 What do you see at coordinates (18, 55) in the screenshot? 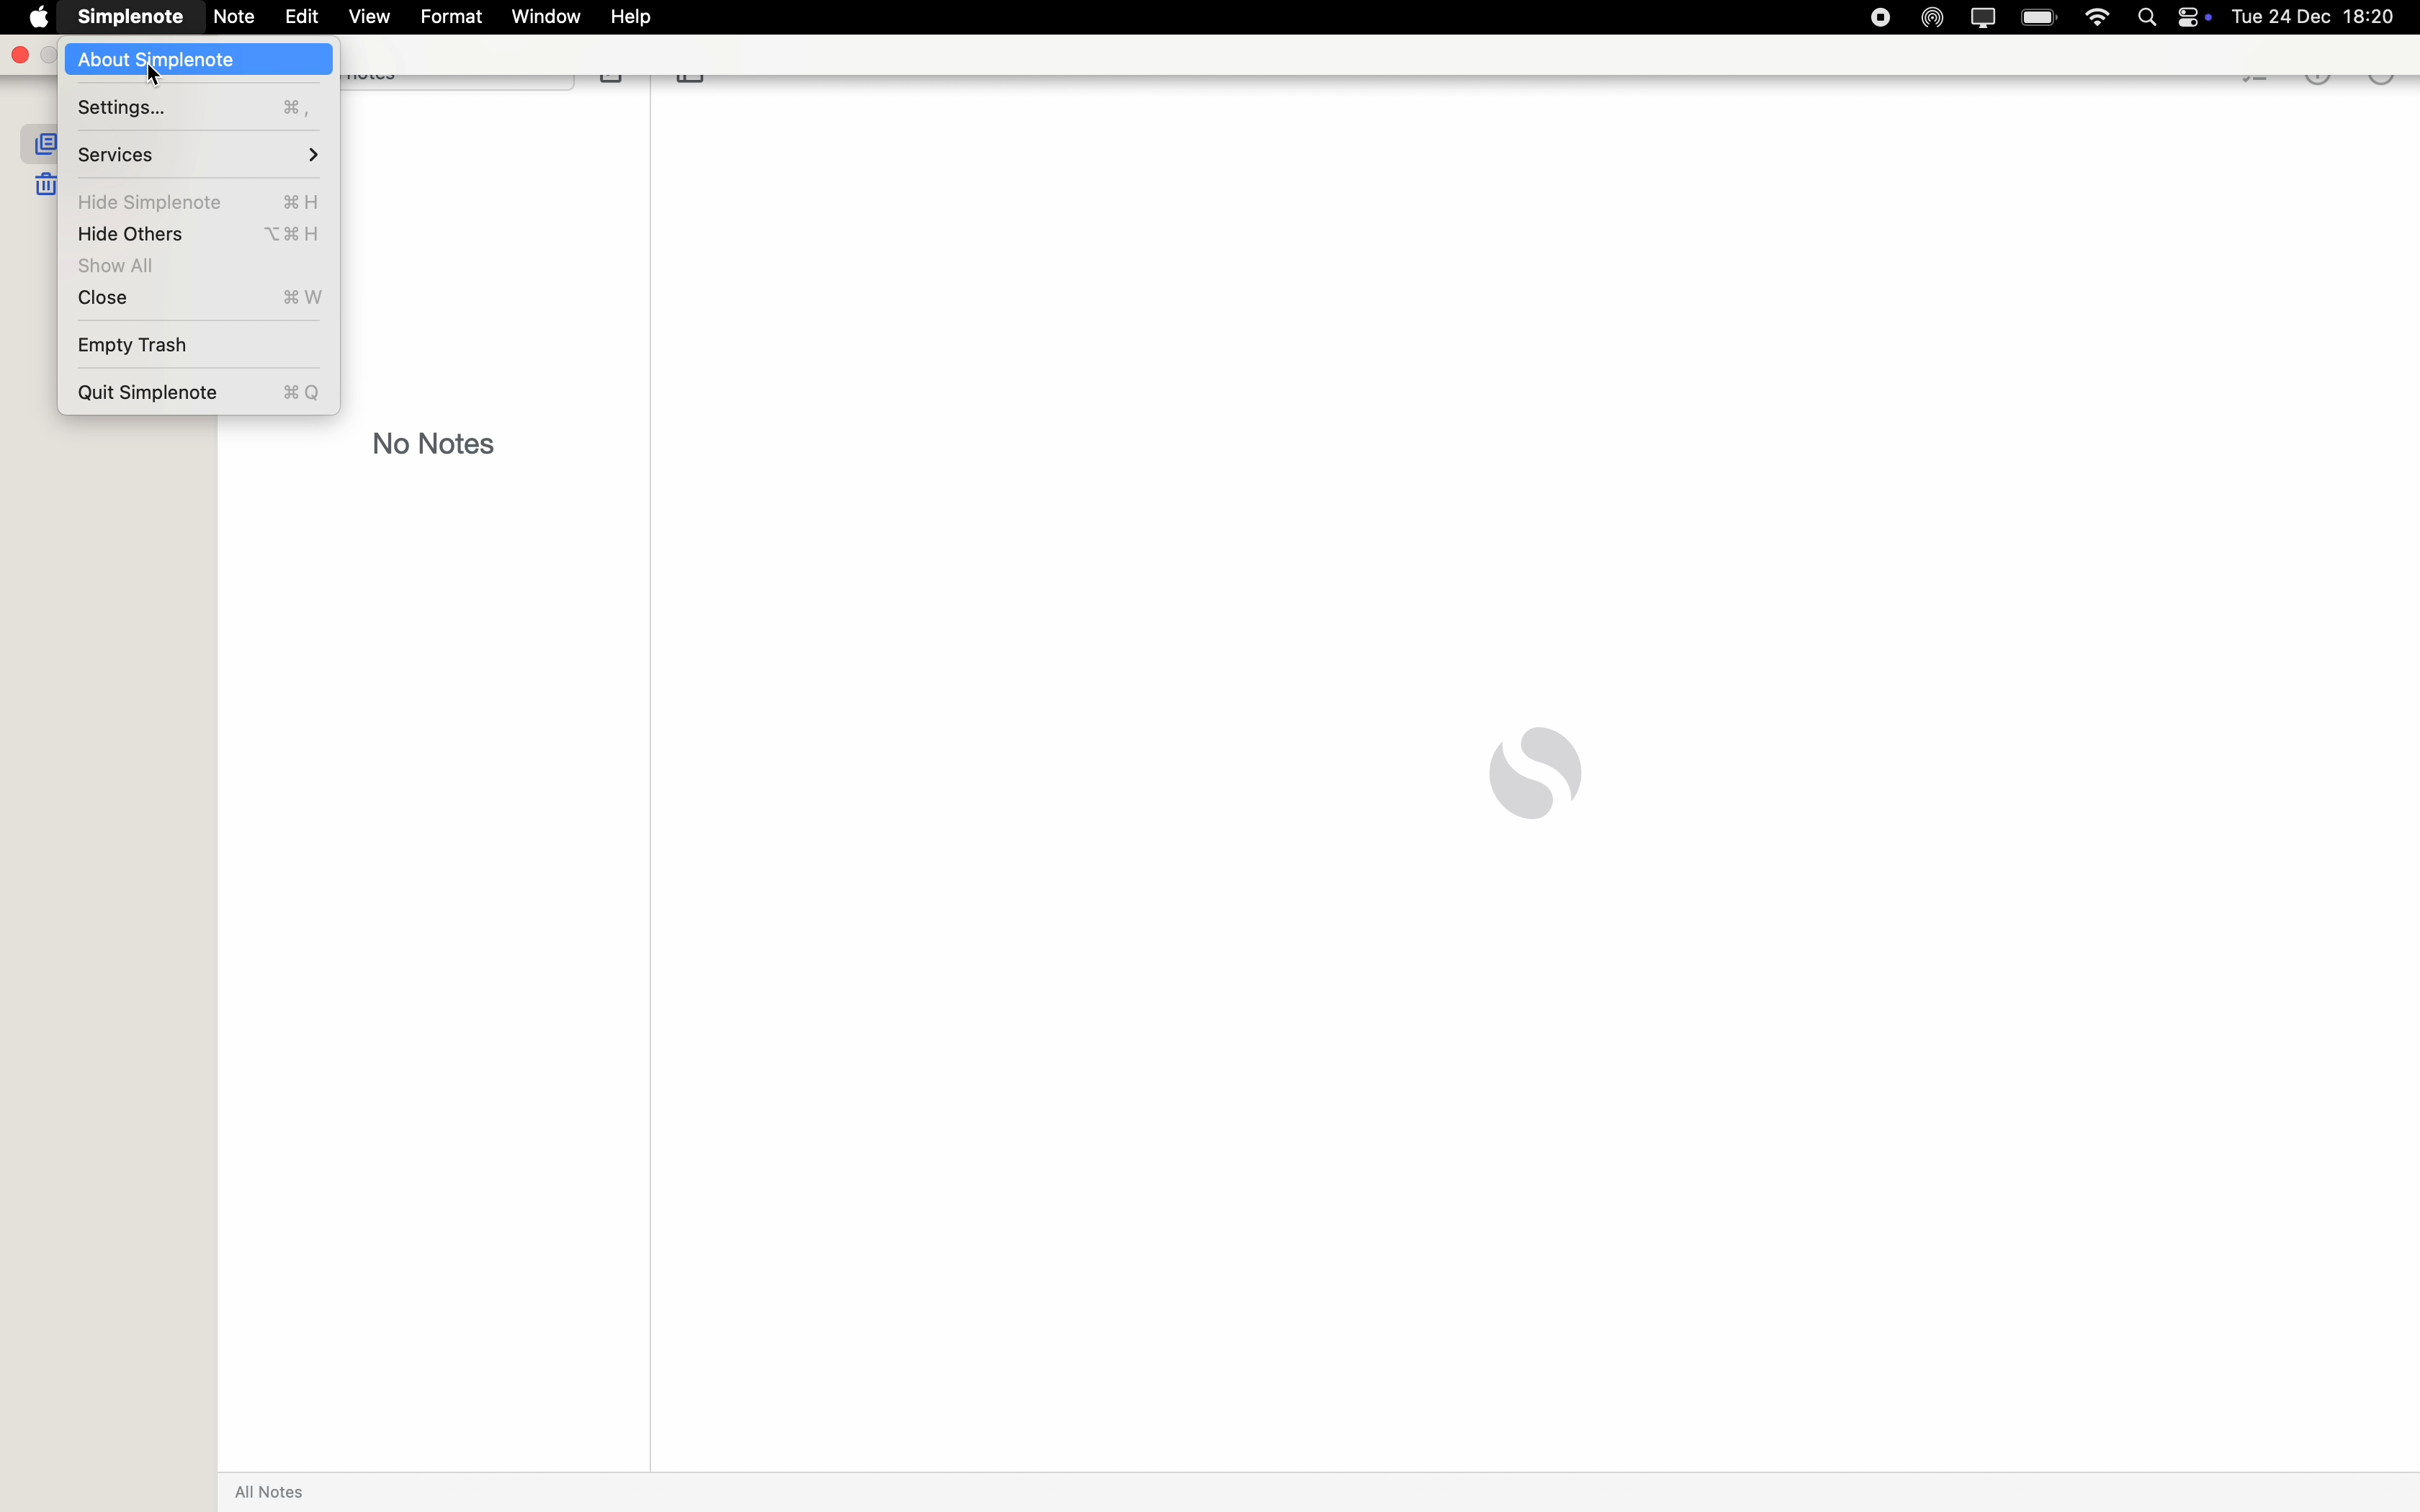
I see `close Simplenote` at bounding box center [18, 55].